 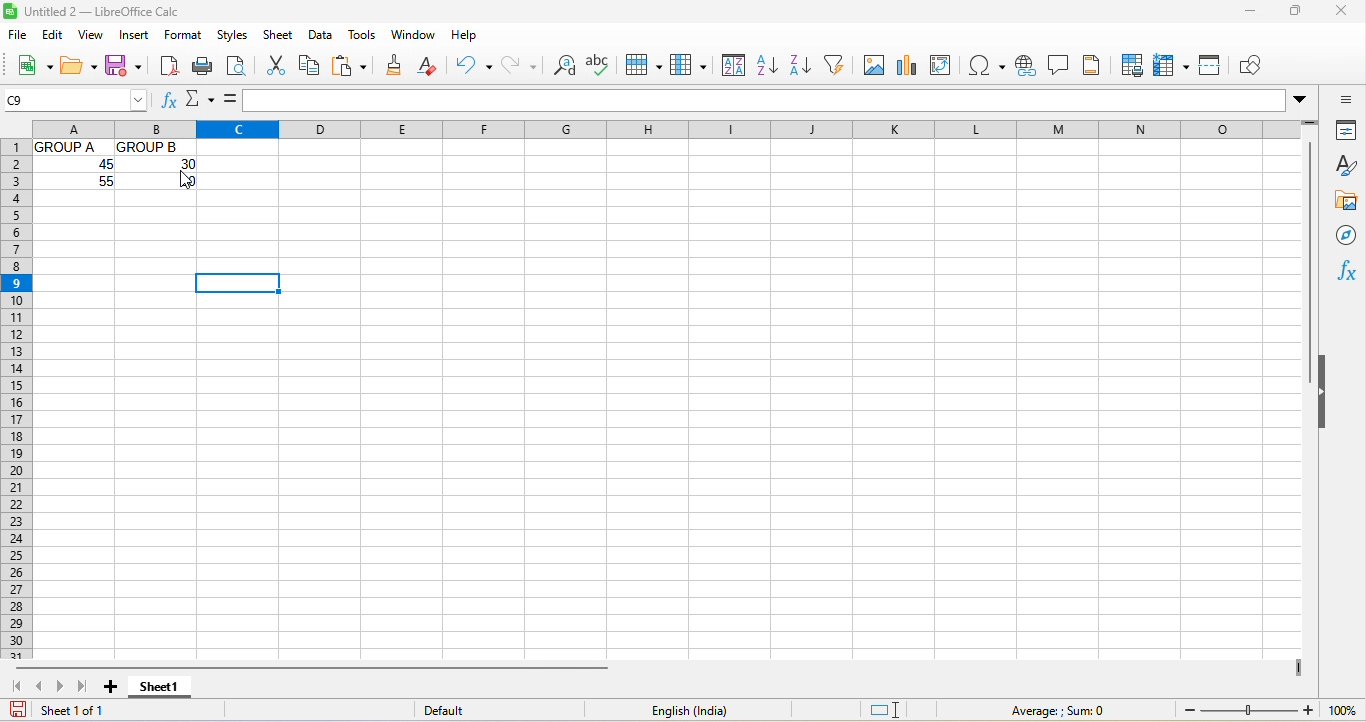 What do you see at coordinates (86, 689) in the screenshot?
I see `last sheet` at bounding box center [86, 689].